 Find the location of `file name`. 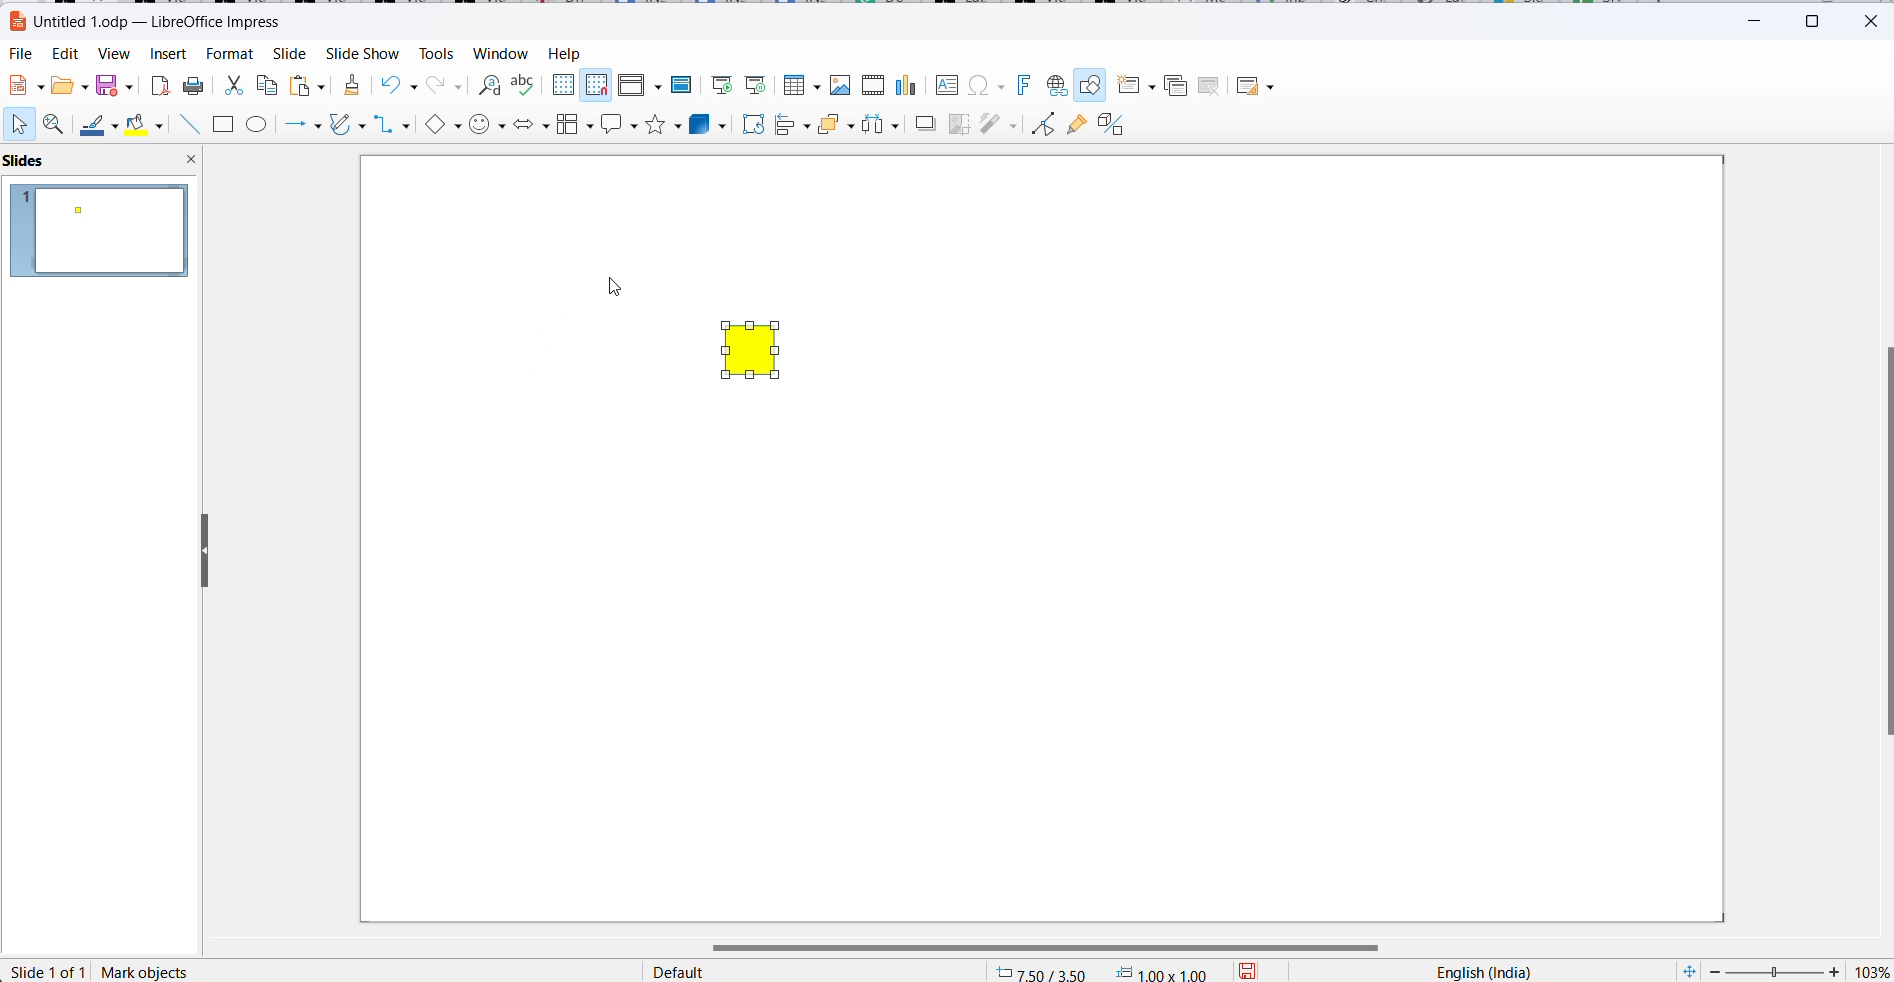

file name is located at coordinates (146, 20).